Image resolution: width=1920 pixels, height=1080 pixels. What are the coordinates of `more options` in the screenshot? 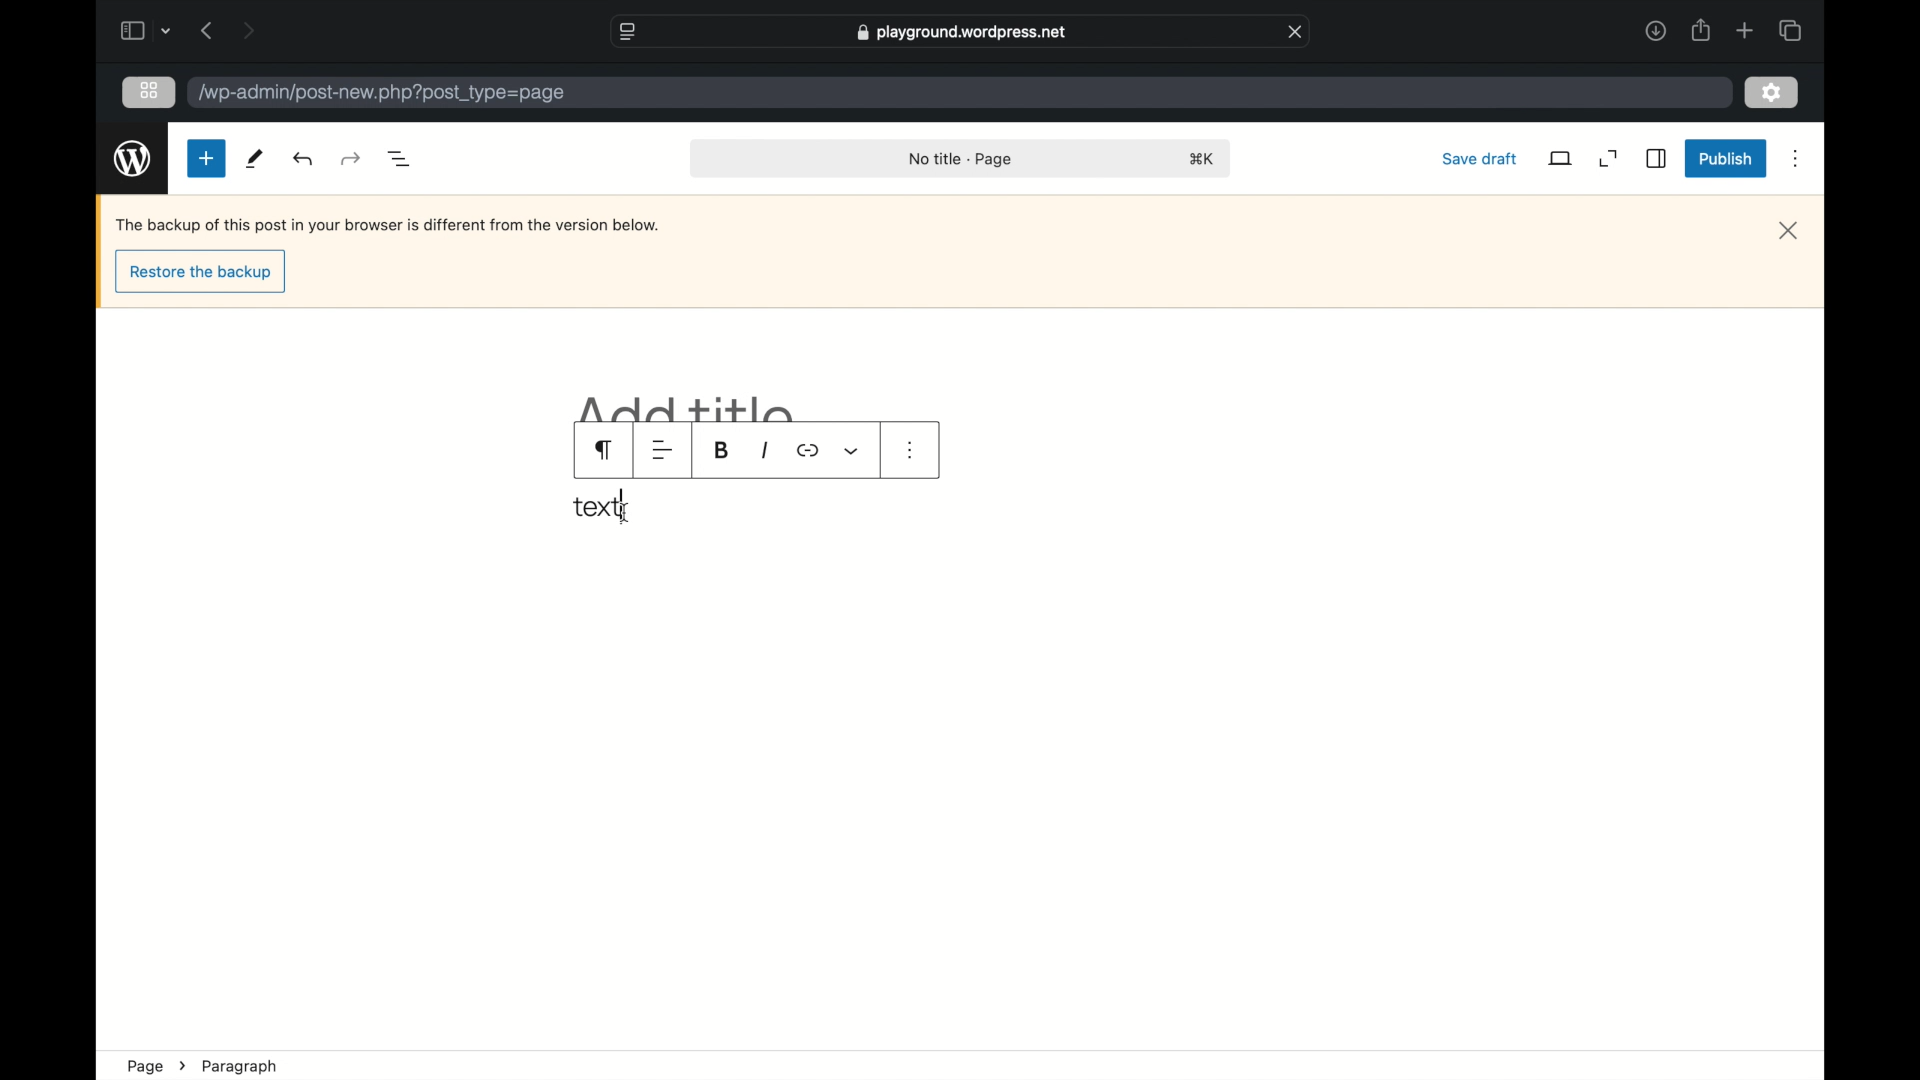 It's located at (911, 450).